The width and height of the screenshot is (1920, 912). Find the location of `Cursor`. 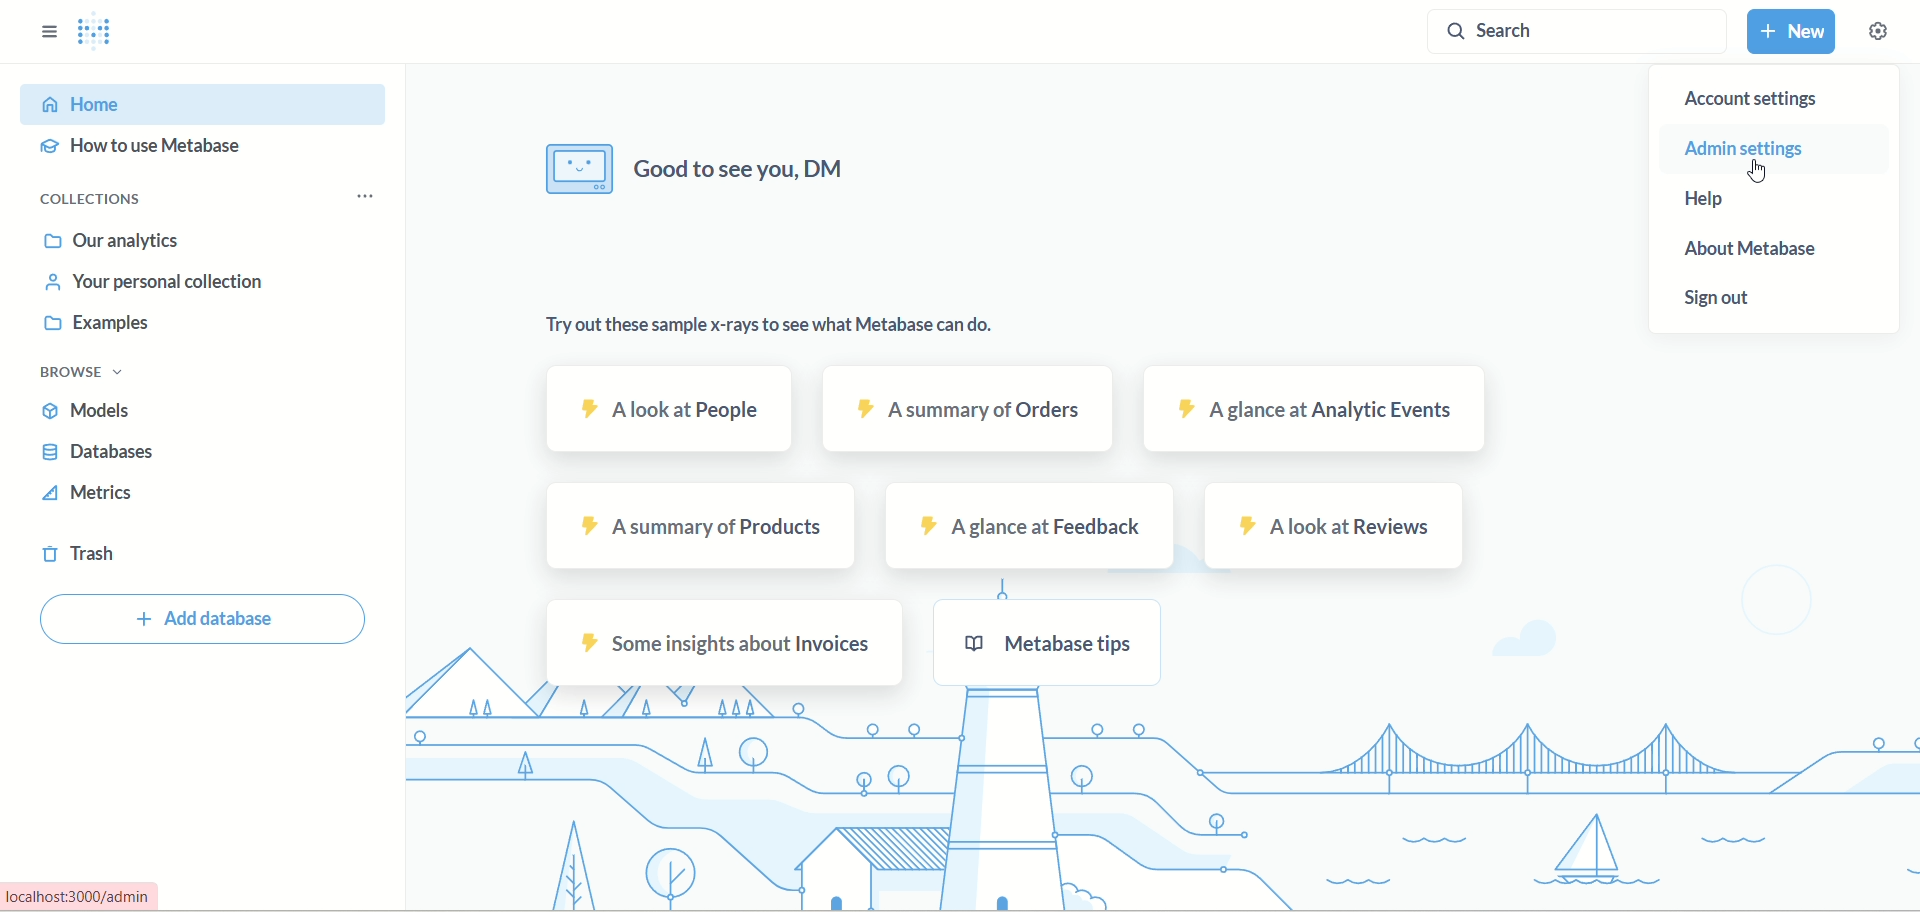

Cursor is located at coordinates (1757, 169).